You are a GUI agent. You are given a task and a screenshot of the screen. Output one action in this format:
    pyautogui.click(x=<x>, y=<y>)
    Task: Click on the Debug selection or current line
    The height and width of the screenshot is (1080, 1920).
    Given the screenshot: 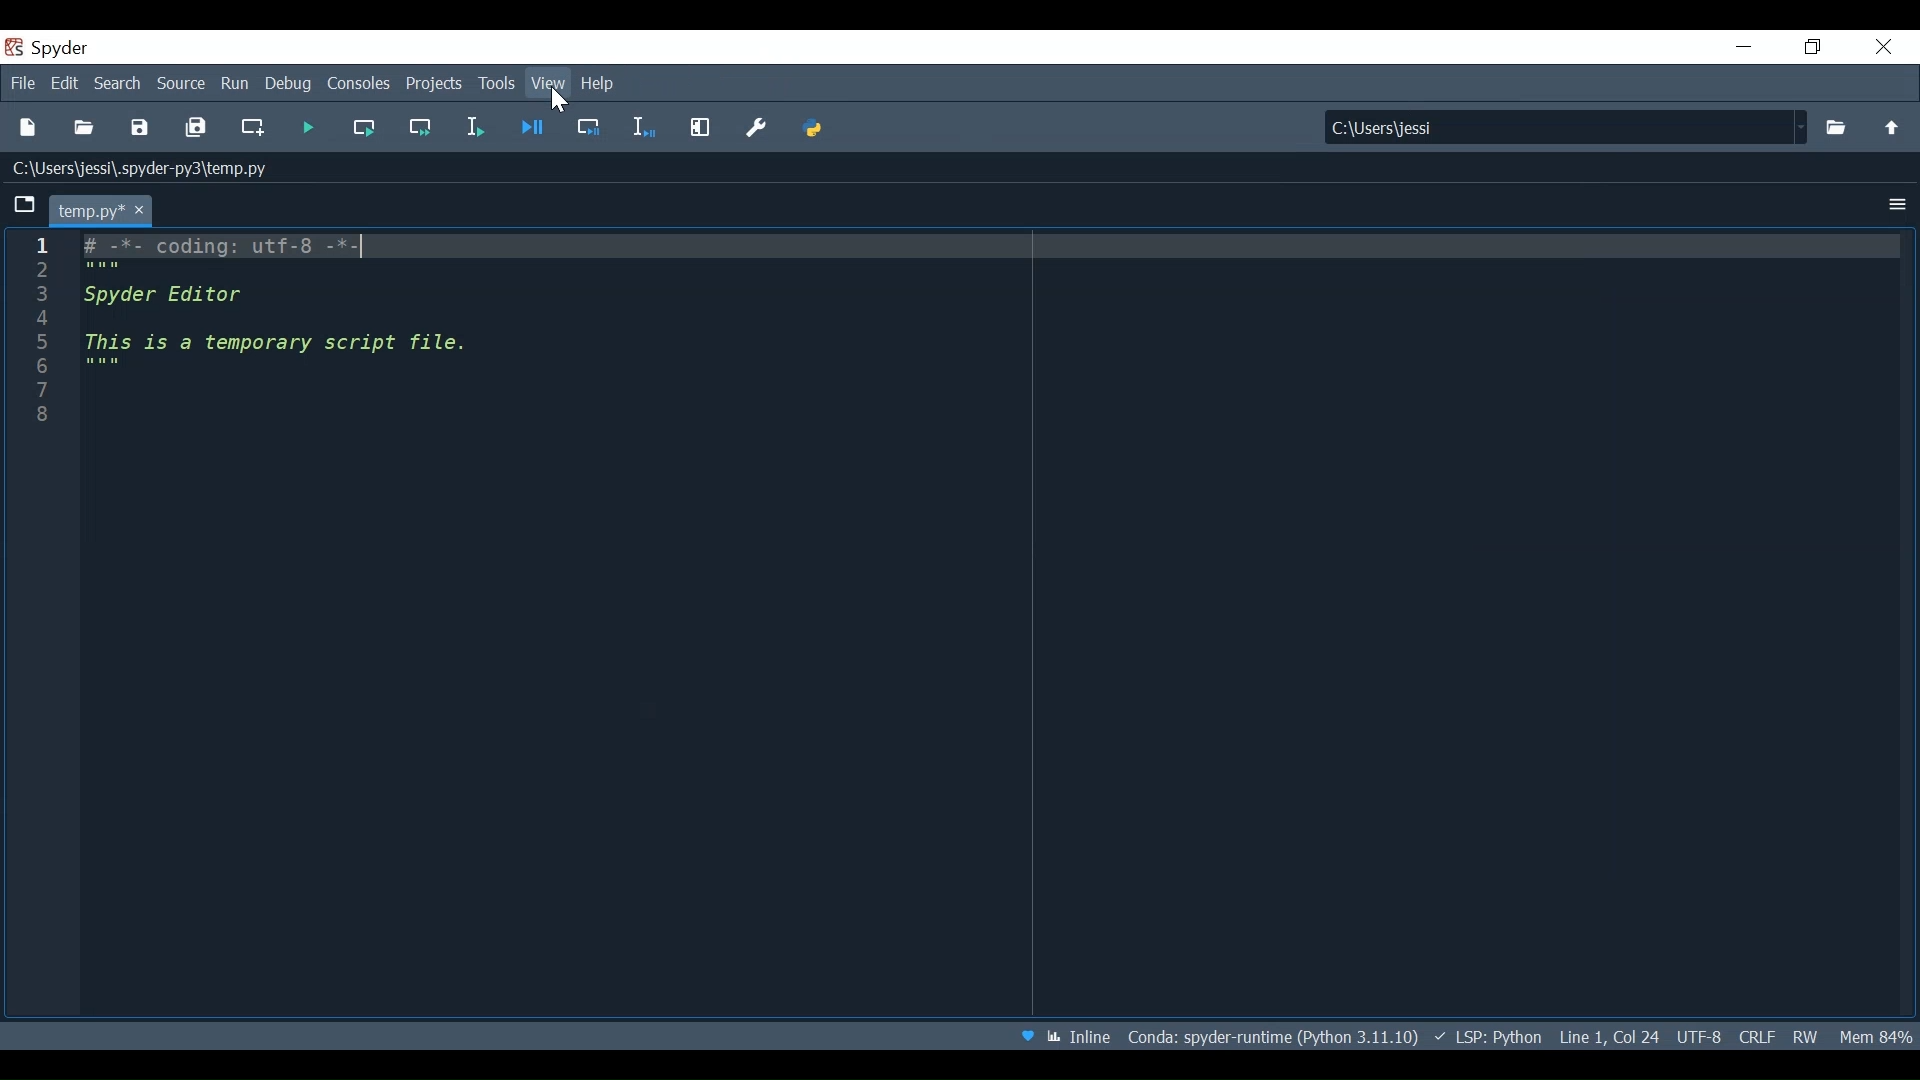 What is the action you would take?
    pyautogui.click(x=643, y=128)
    